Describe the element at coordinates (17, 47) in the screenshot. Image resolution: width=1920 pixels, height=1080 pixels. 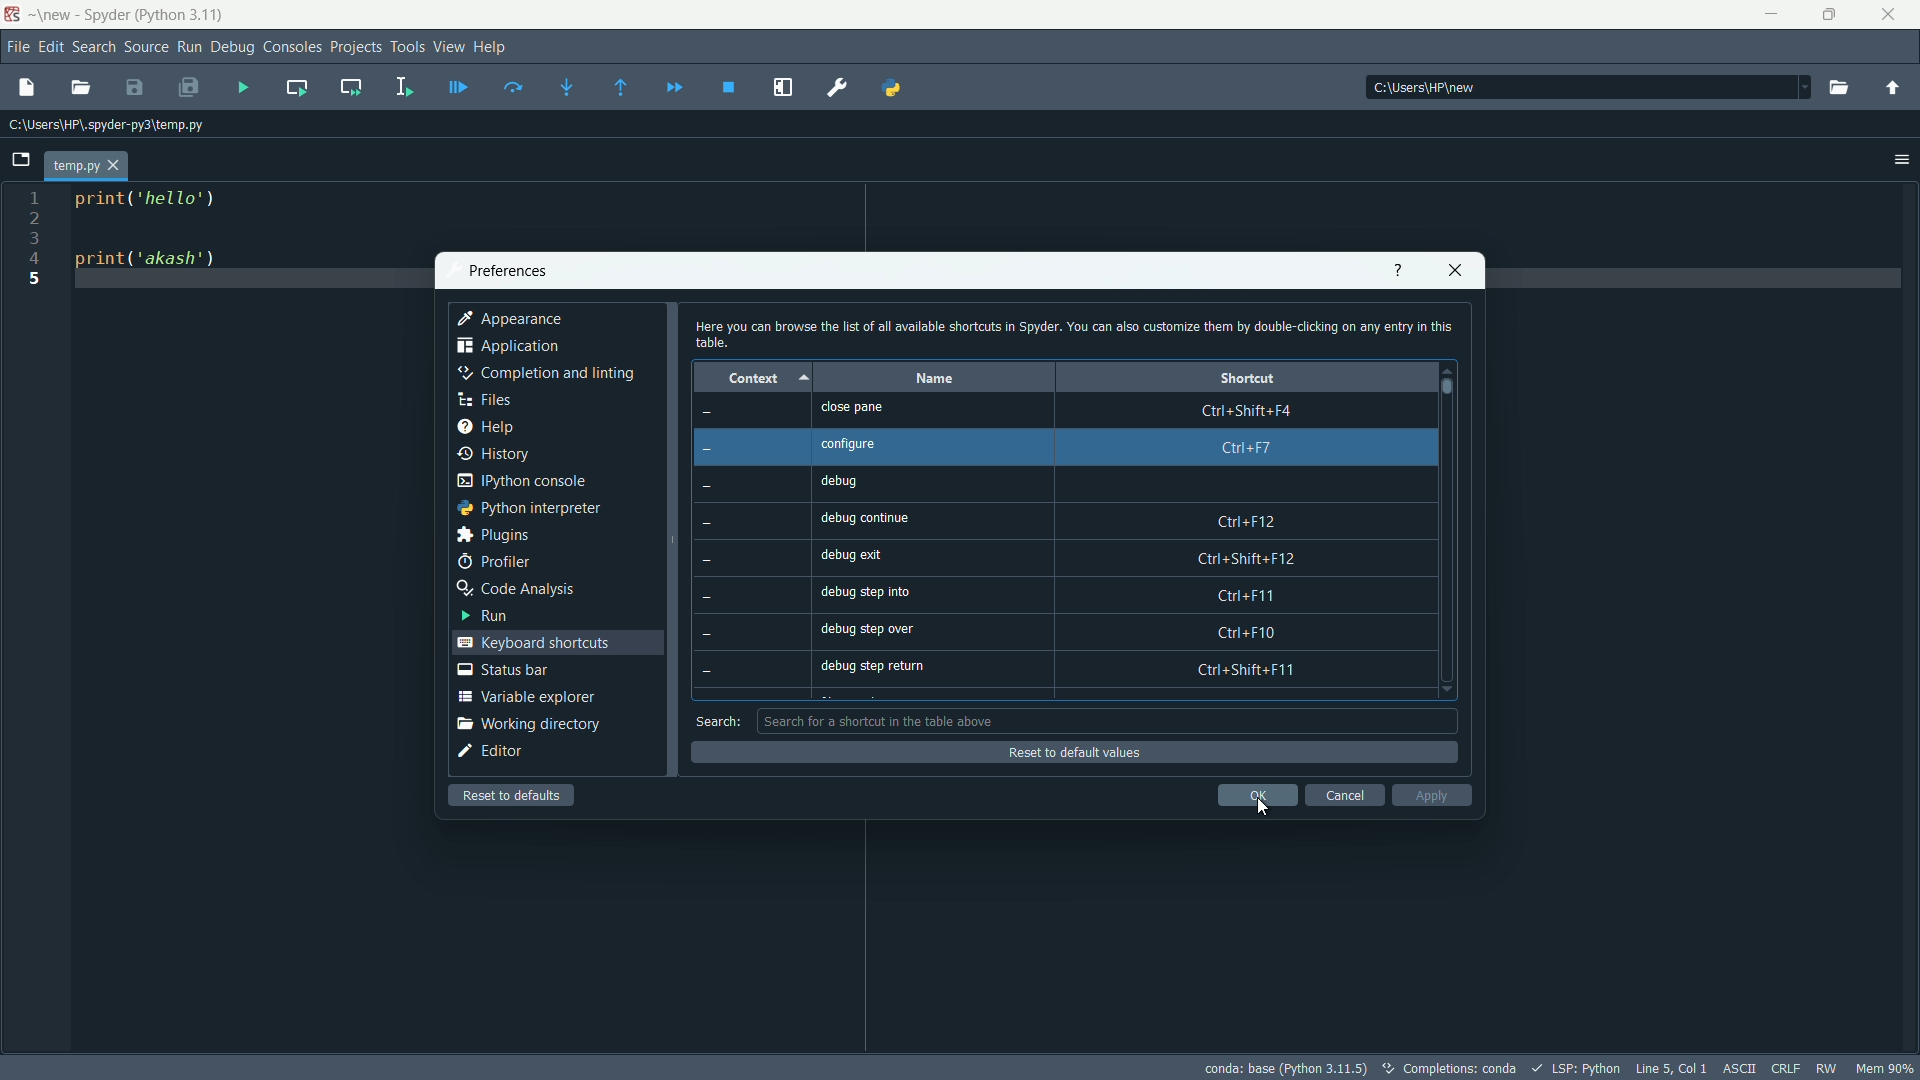
I see `file menu` at that location.